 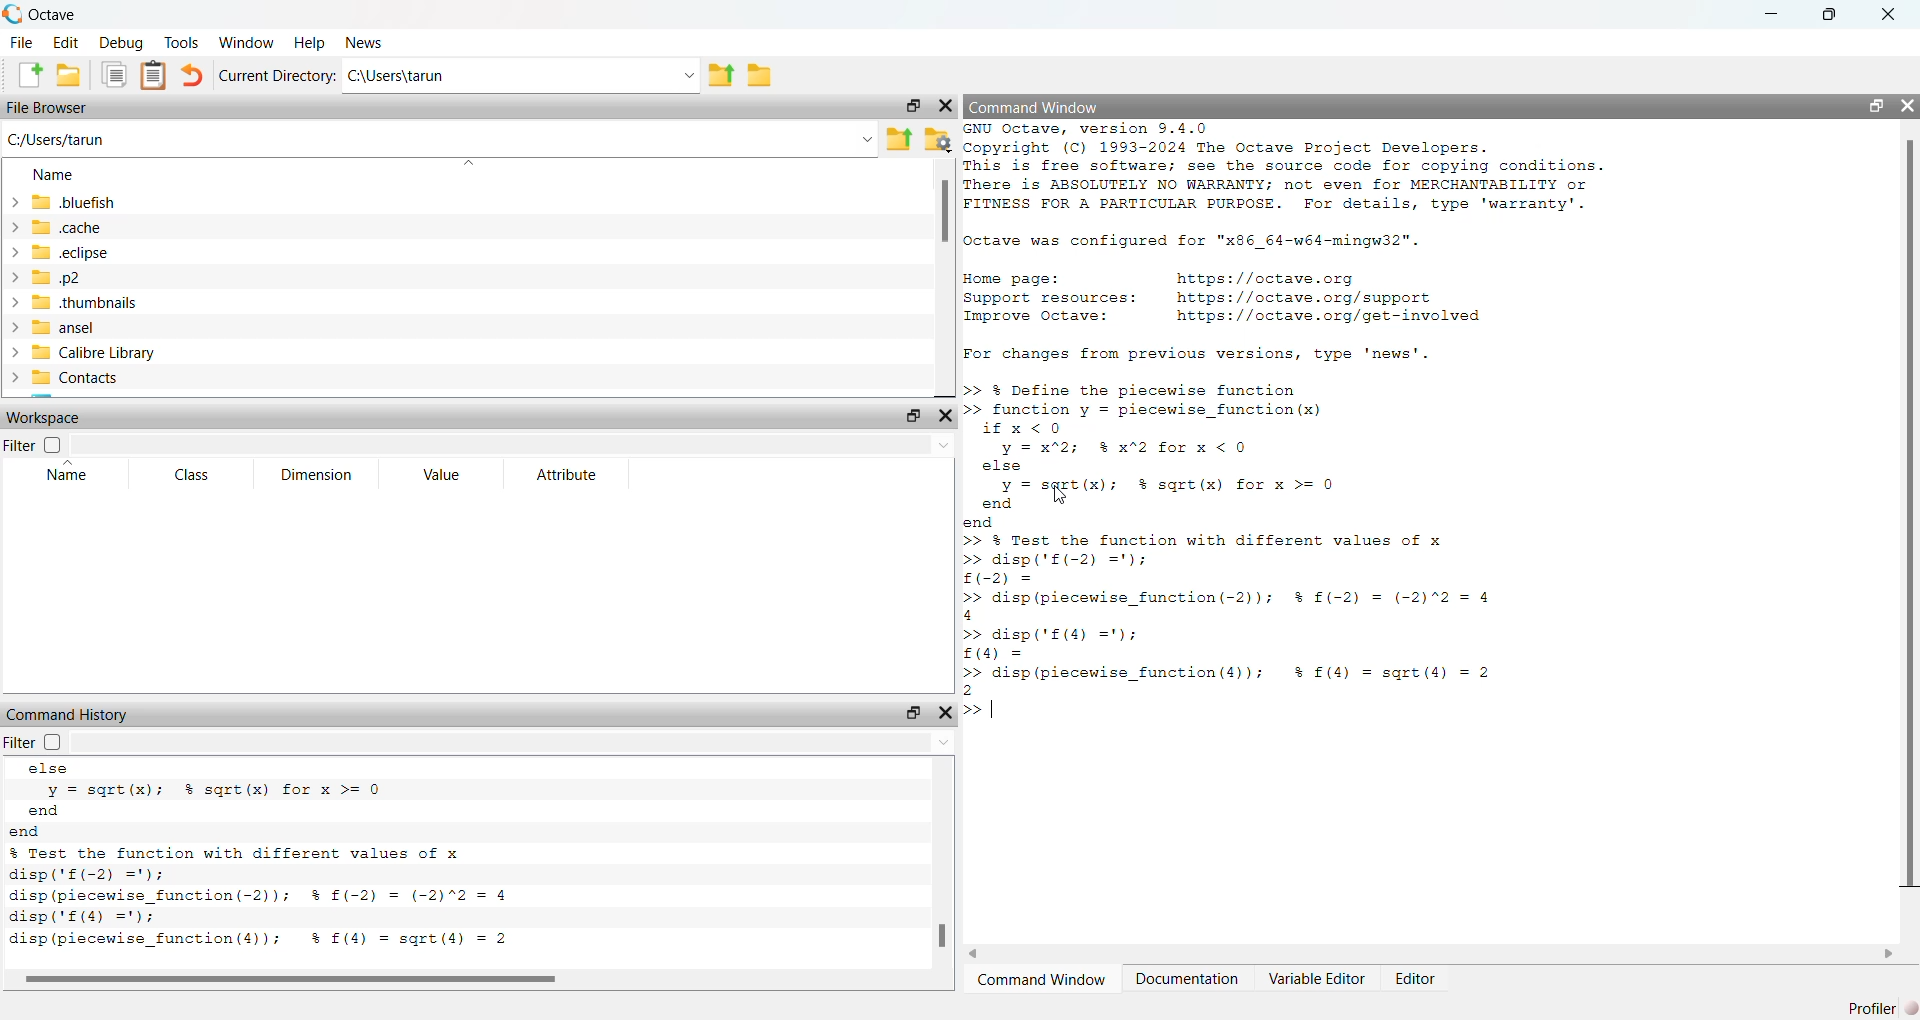 What do you see at coordinates (947, 417) in the screenshot?
I see `Close` at bounding box center [947, 417].